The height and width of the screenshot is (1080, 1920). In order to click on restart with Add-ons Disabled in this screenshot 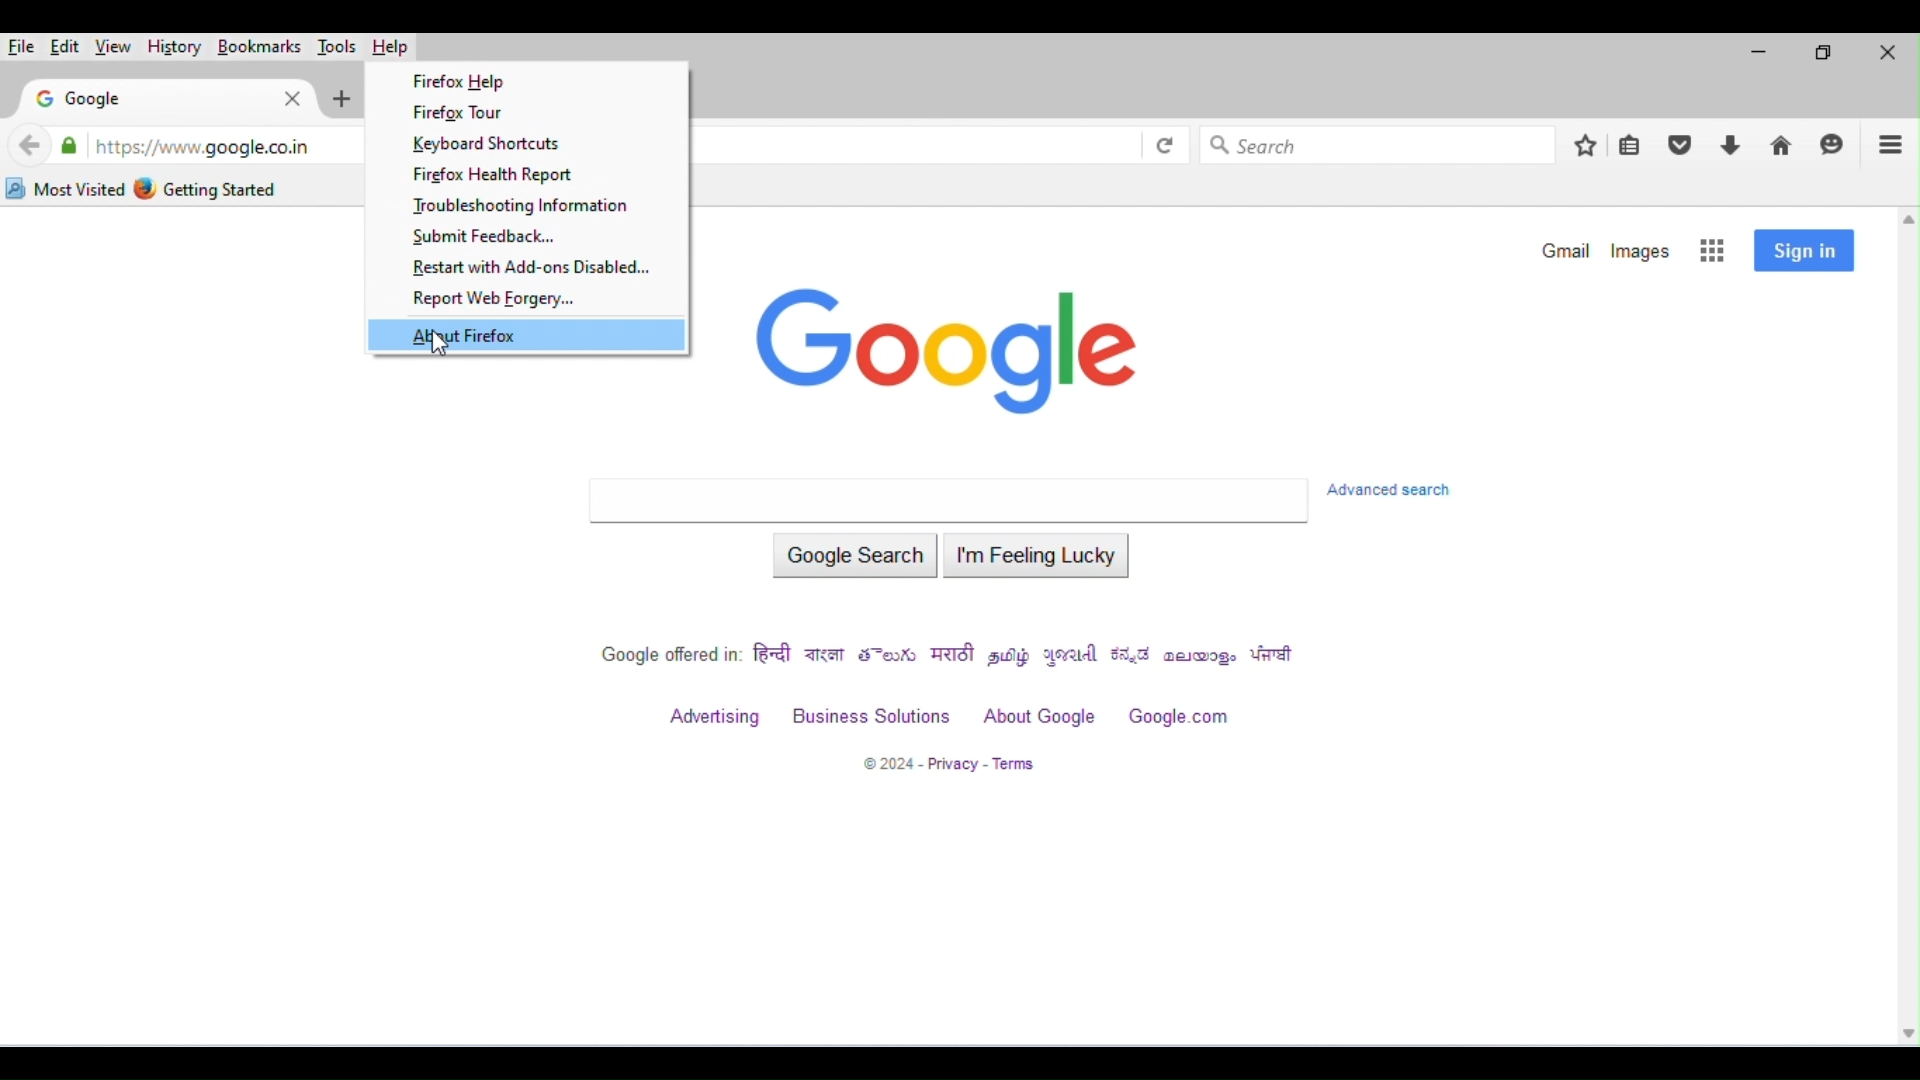, I will do `click(534, 268)`.